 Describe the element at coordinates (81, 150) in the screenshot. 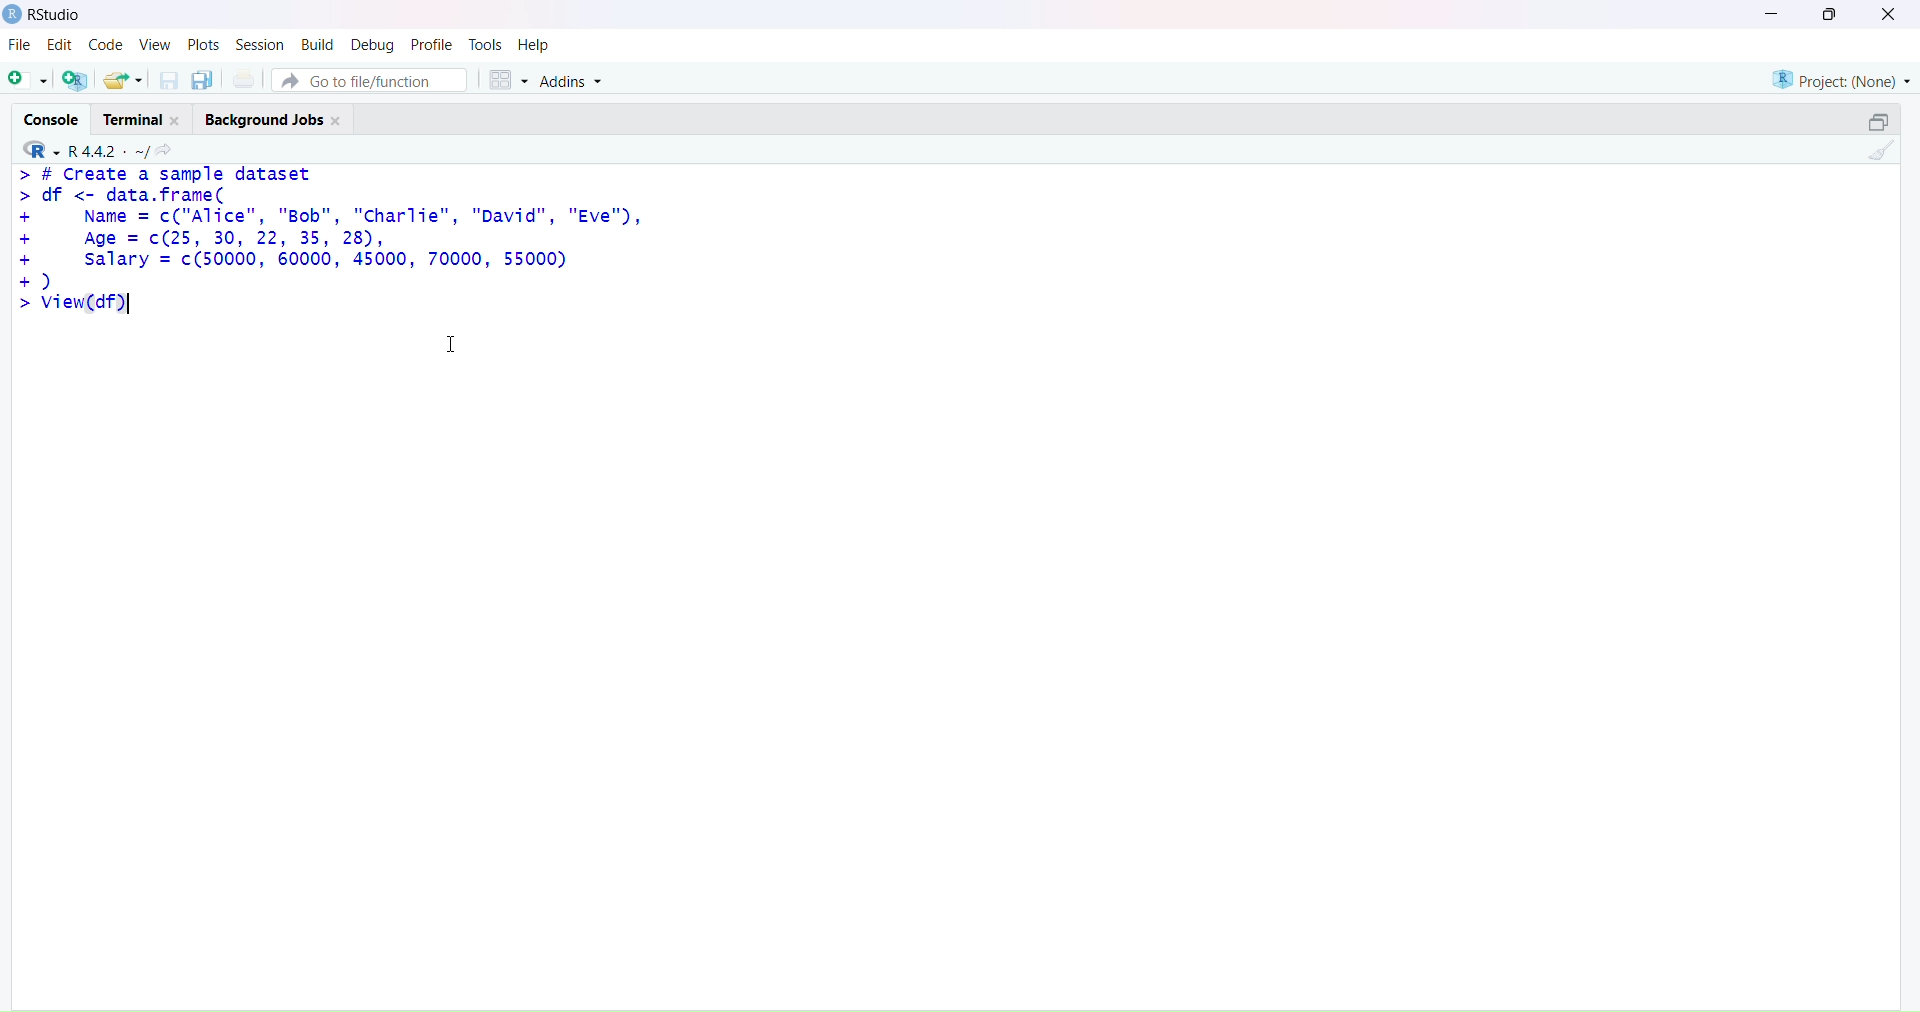

I see `R 4.4.2` at that location.